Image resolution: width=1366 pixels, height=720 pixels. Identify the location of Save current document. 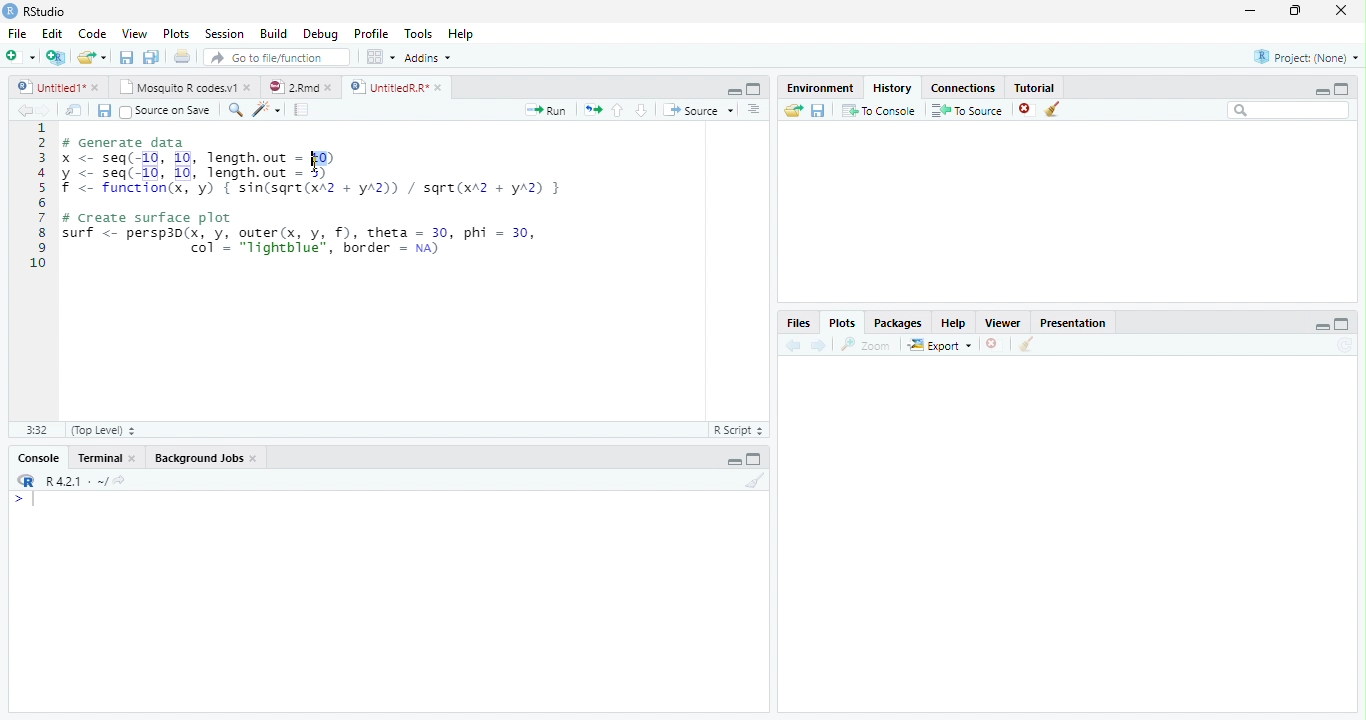
(125, 56).